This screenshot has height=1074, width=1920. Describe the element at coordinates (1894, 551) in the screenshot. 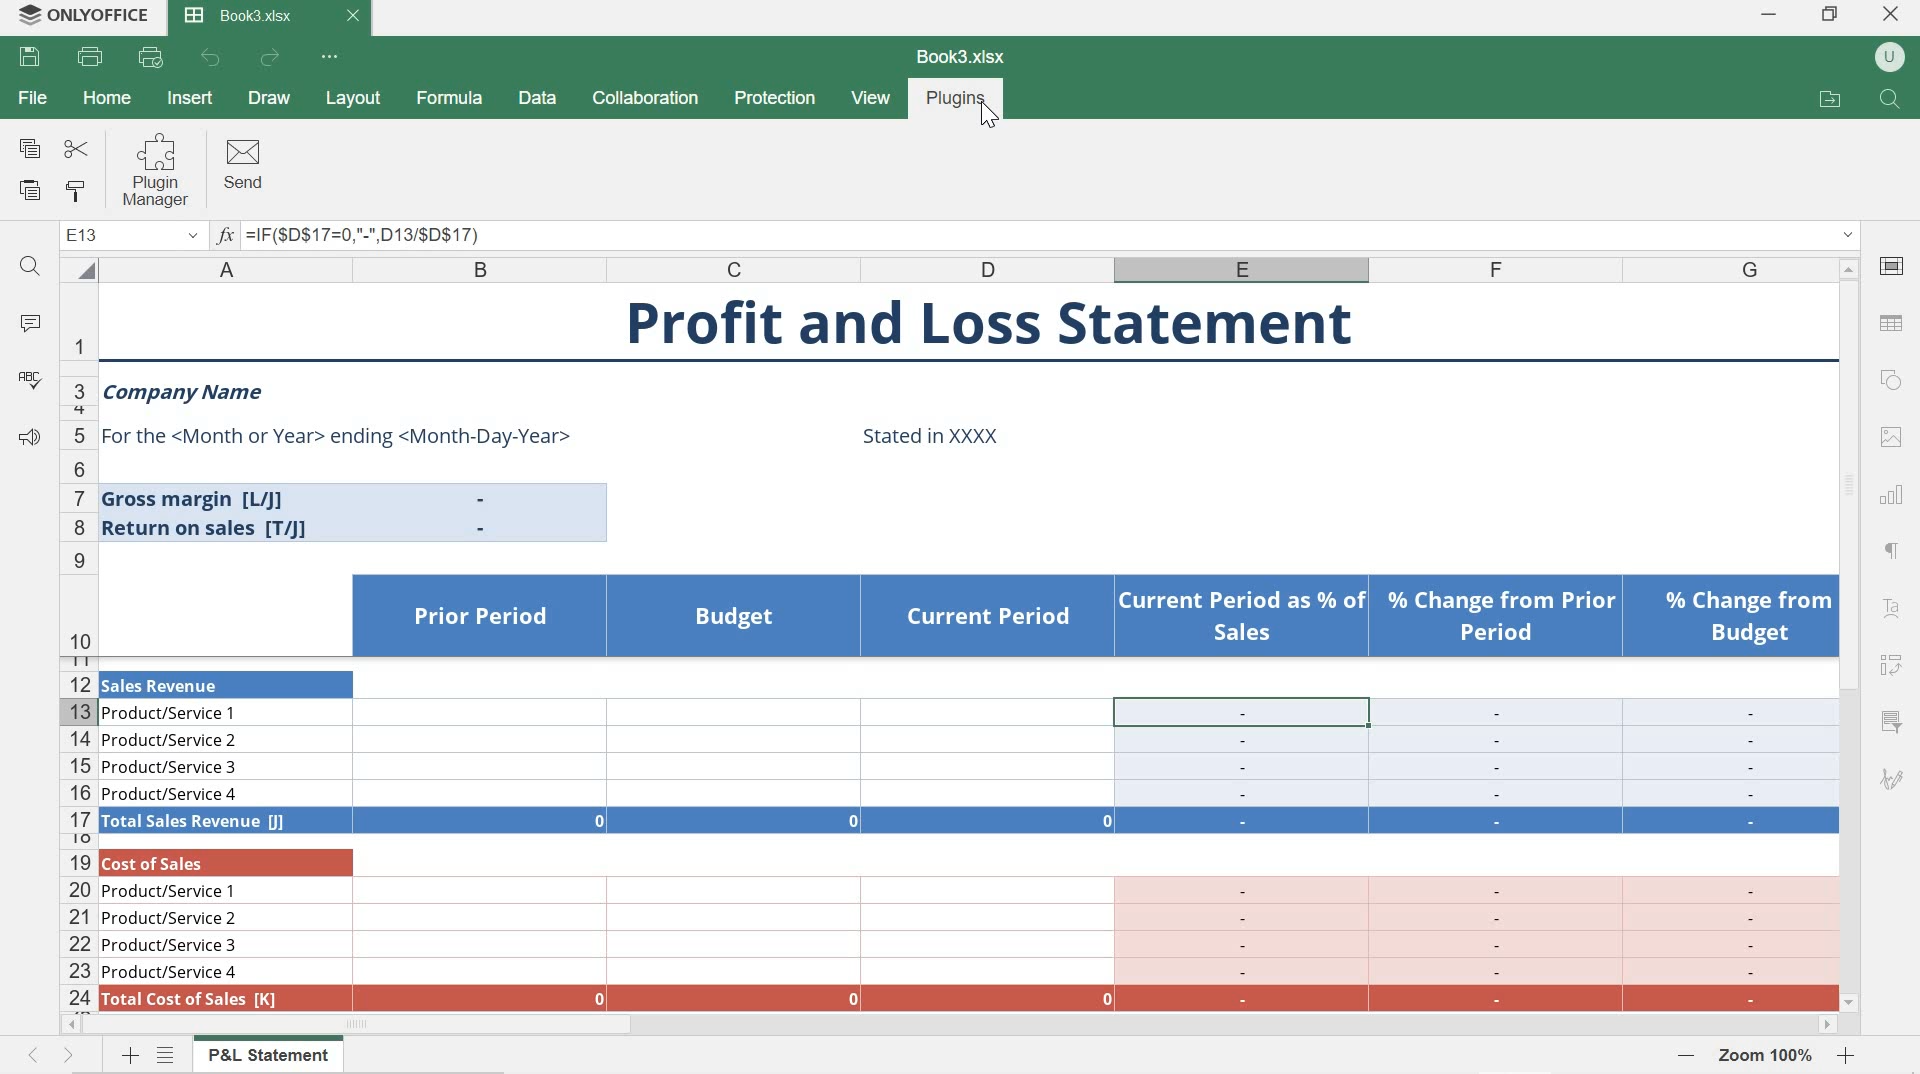

I see `pie chart` at that location.